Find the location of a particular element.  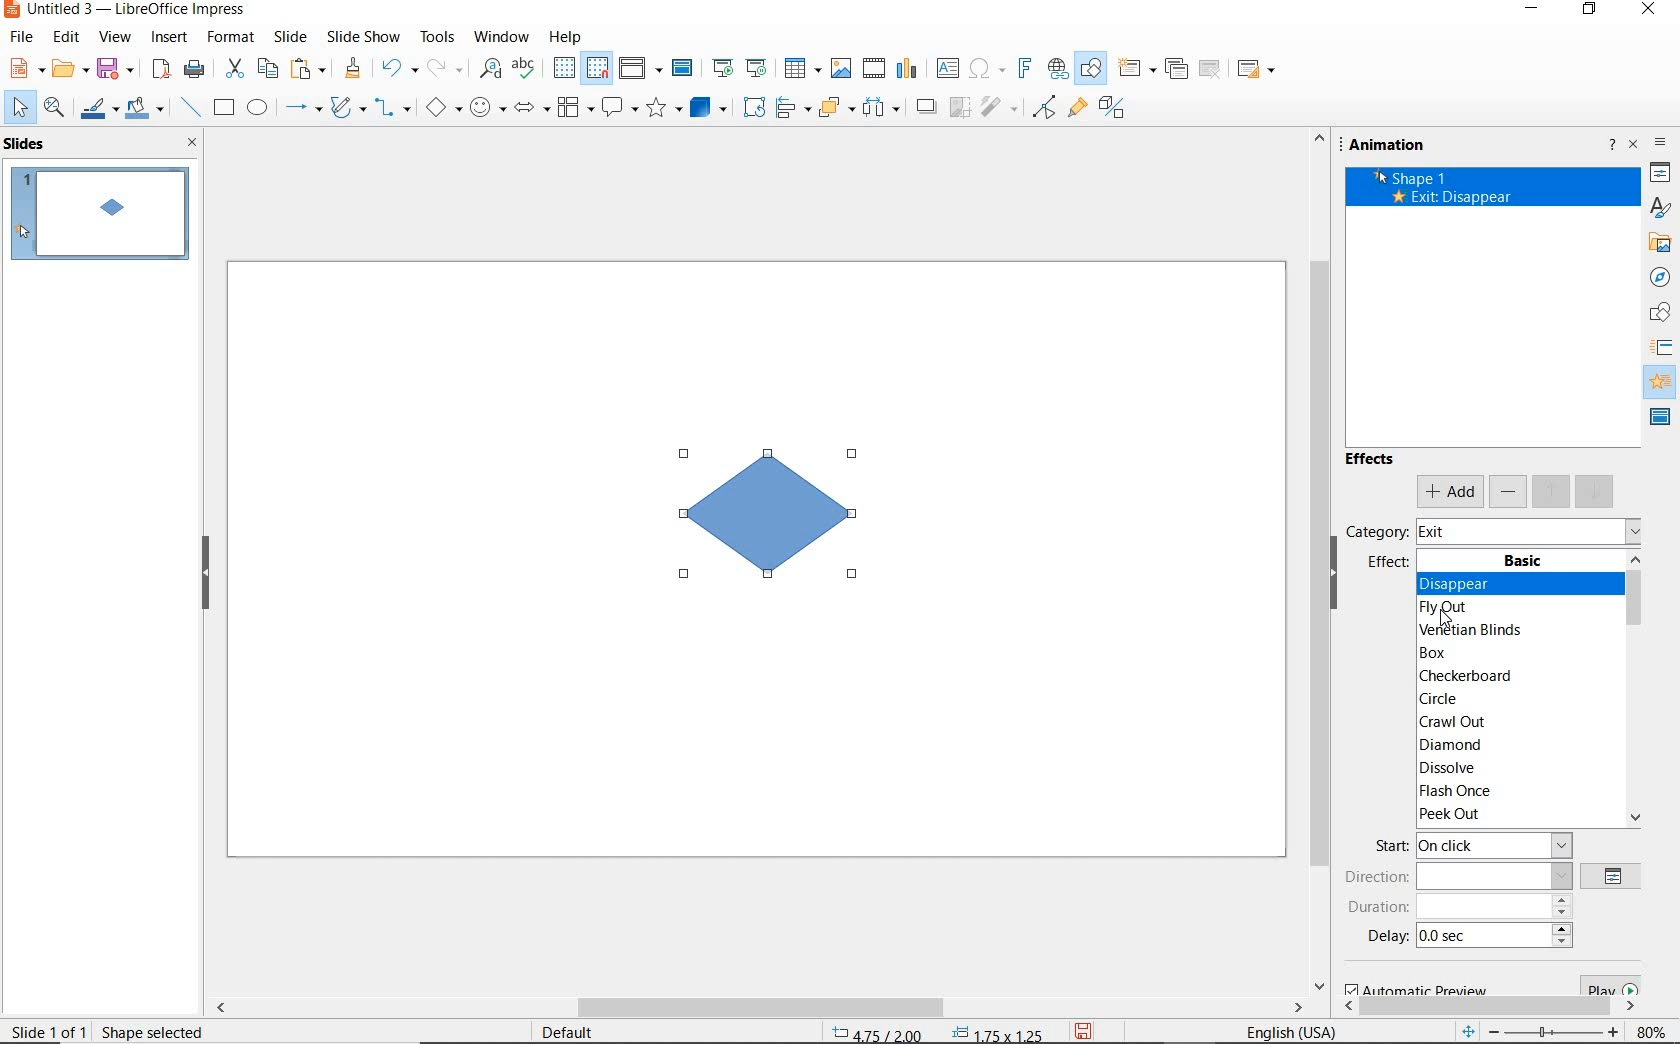

basic shapes is located at coordinates (442, 107).